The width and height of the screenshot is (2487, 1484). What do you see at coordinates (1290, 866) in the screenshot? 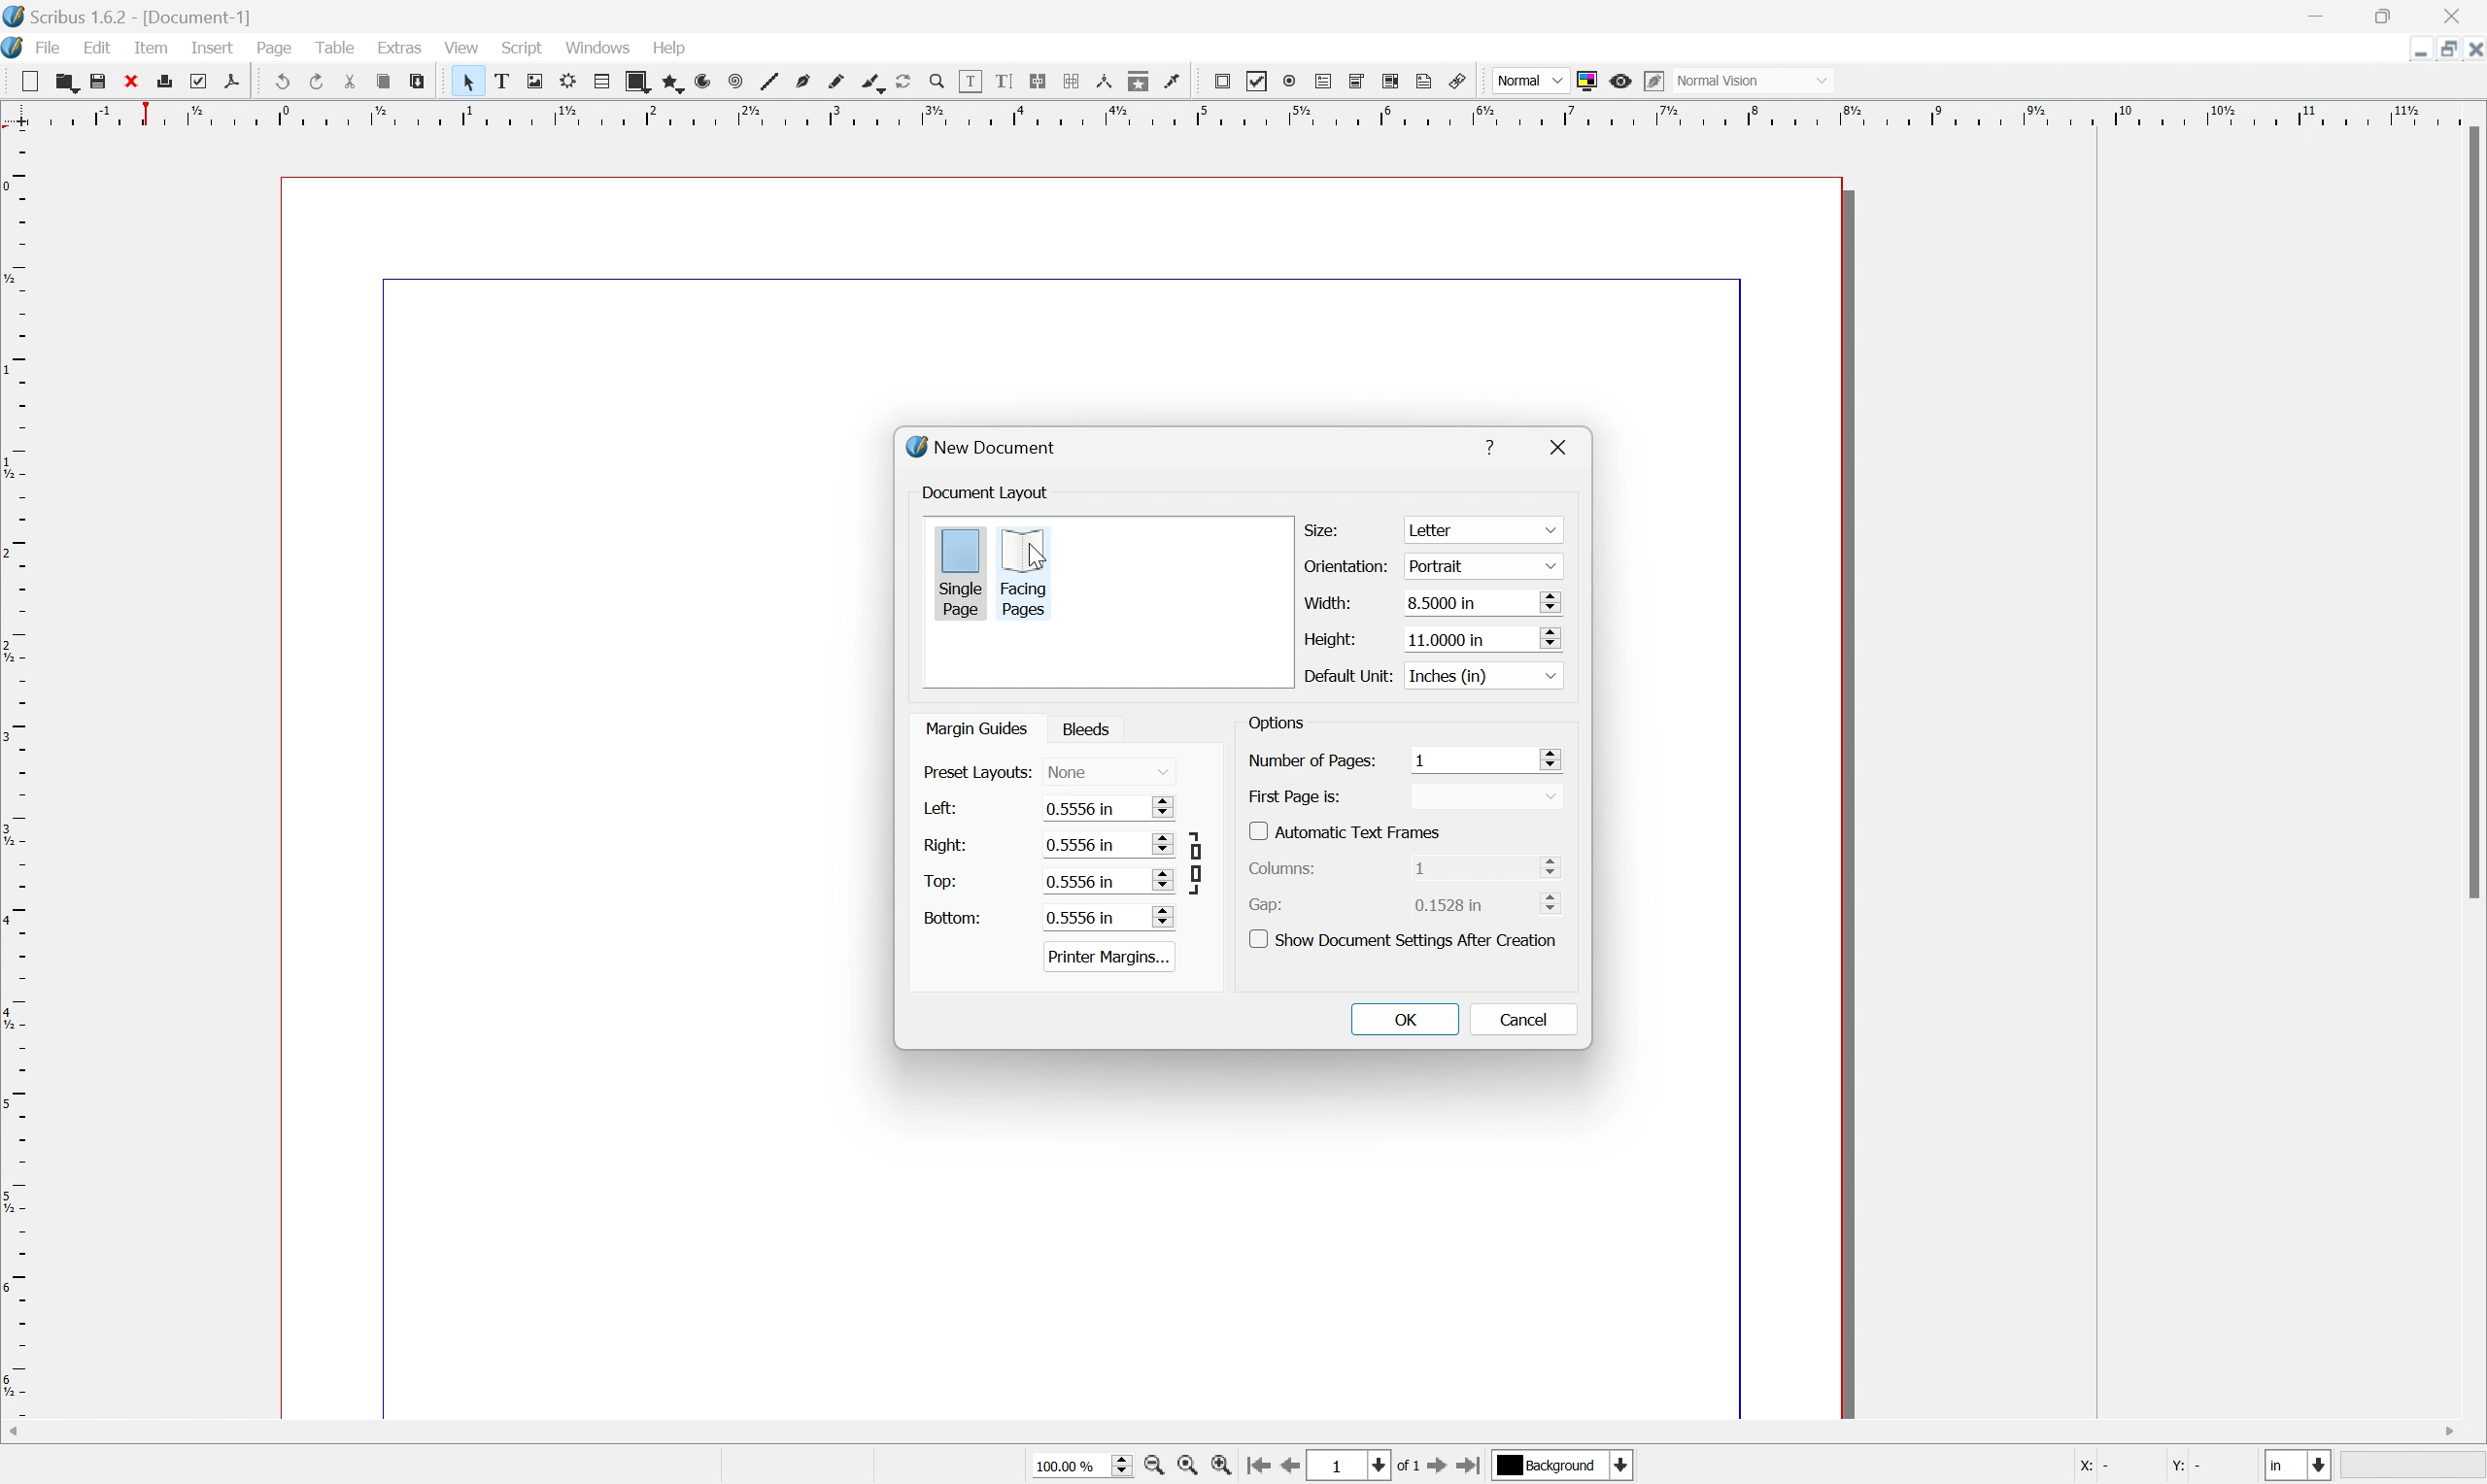
I see `columns:` at bounding box center [1290, 866].